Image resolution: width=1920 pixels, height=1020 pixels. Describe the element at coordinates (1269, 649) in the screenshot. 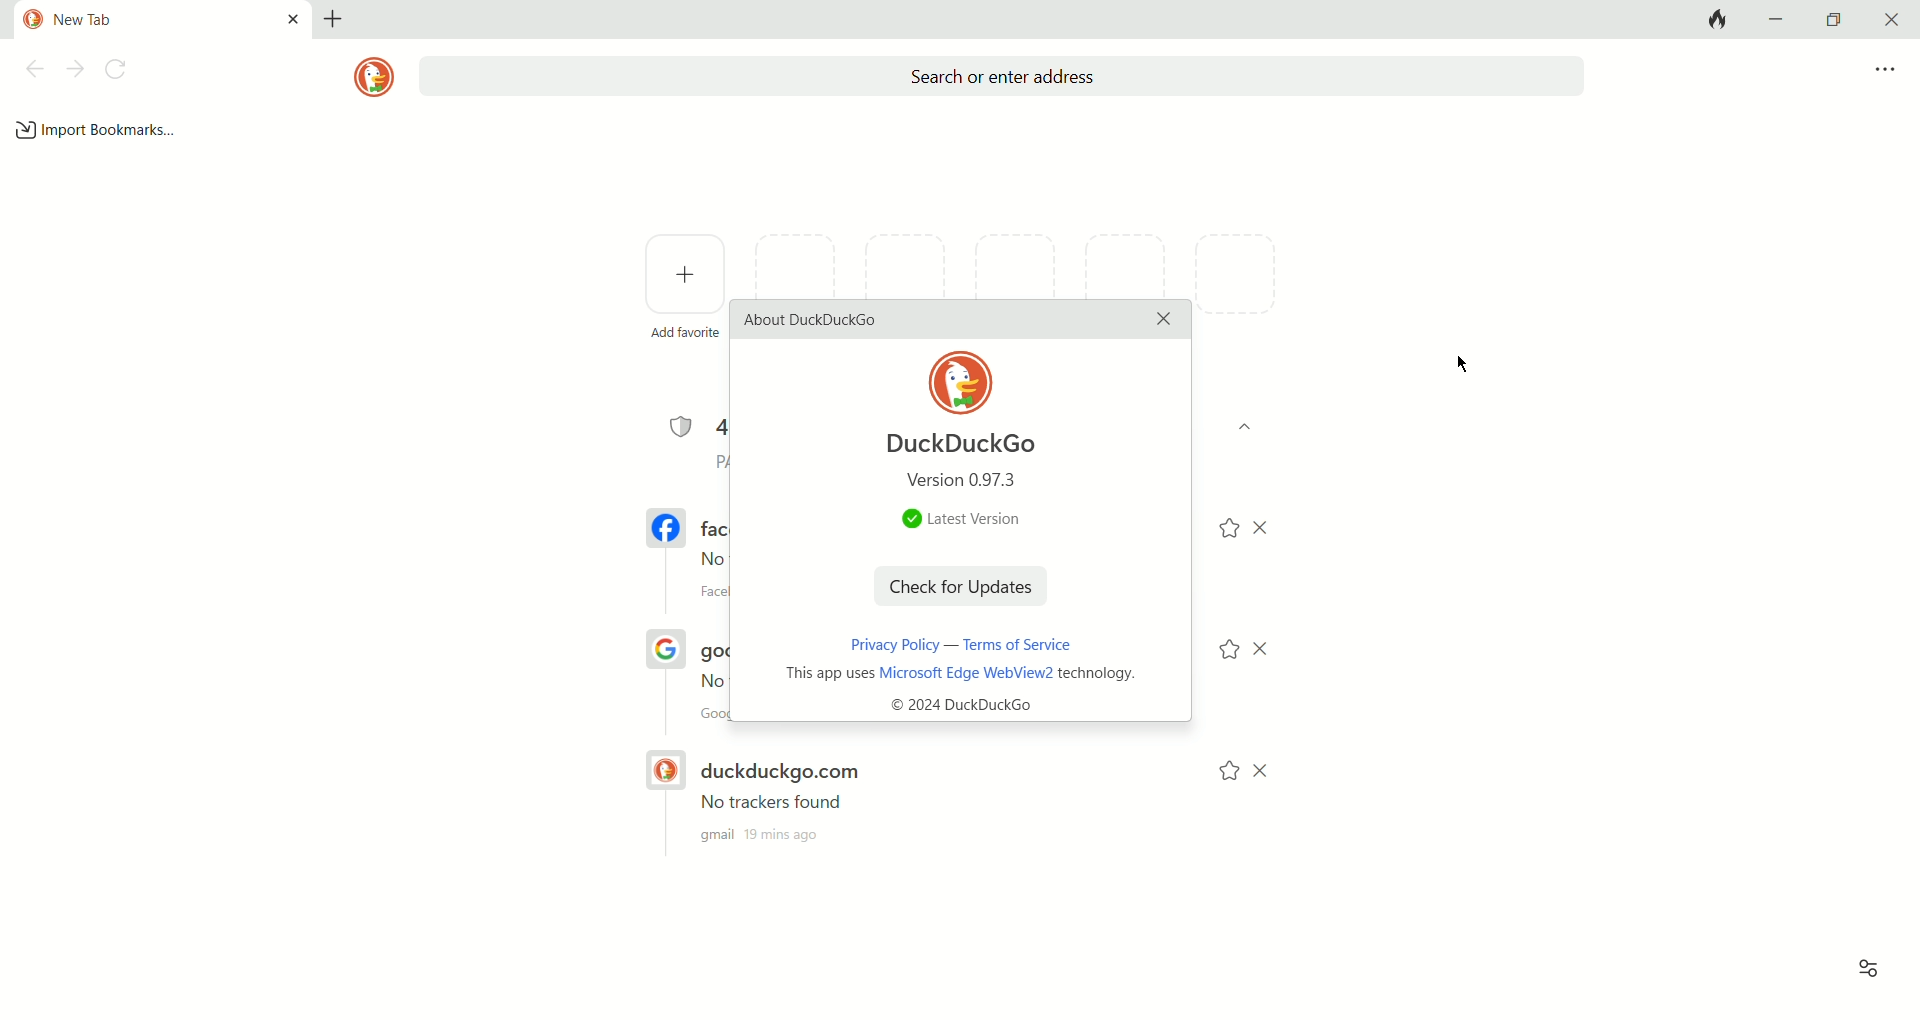

I see `close` at that location.